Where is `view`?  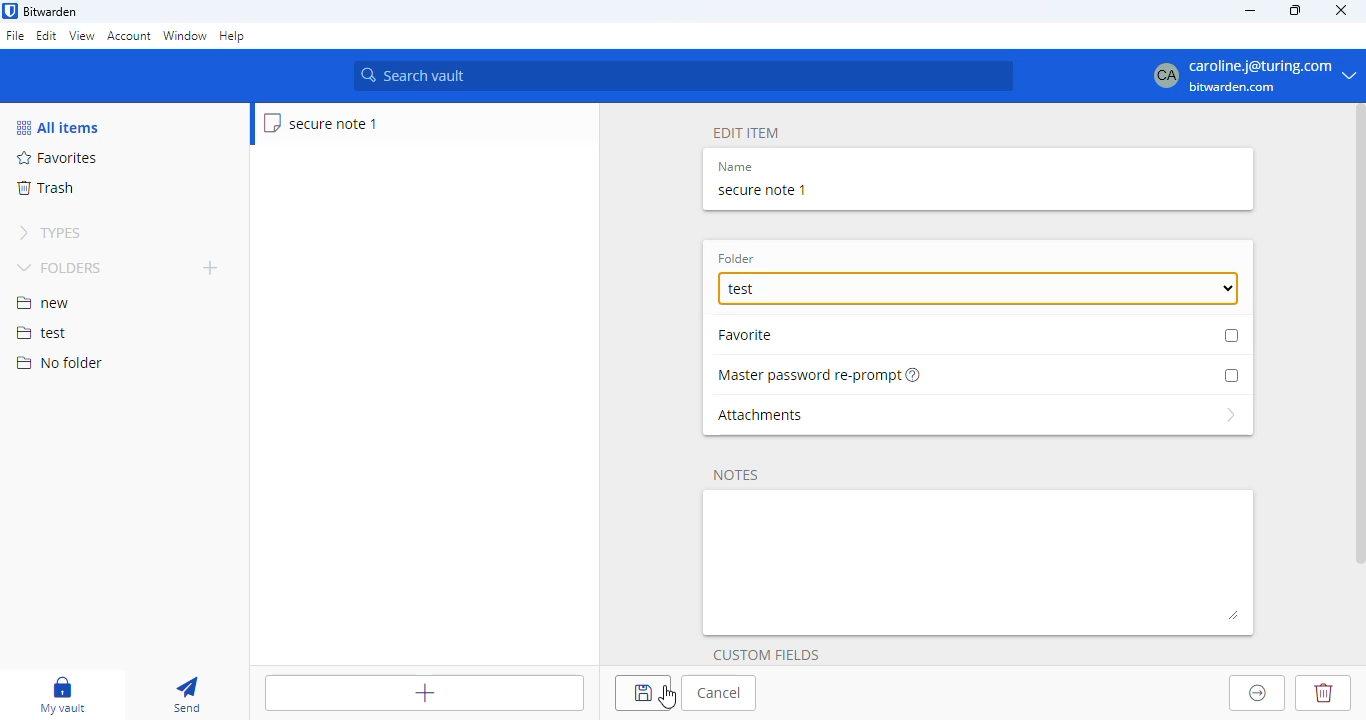
view is located at coordinates (81, 35).